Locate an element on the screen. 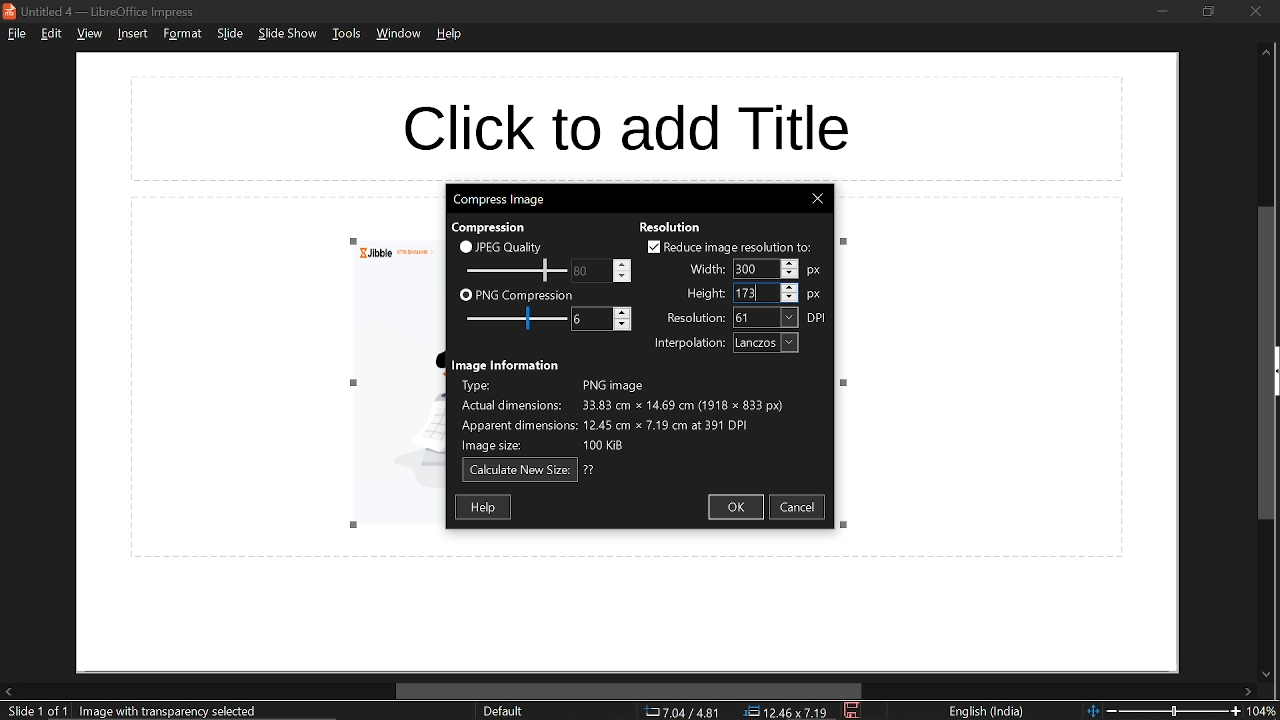 The image size is (1280, 720). change PNG compression is located at coordinates (582, 318).